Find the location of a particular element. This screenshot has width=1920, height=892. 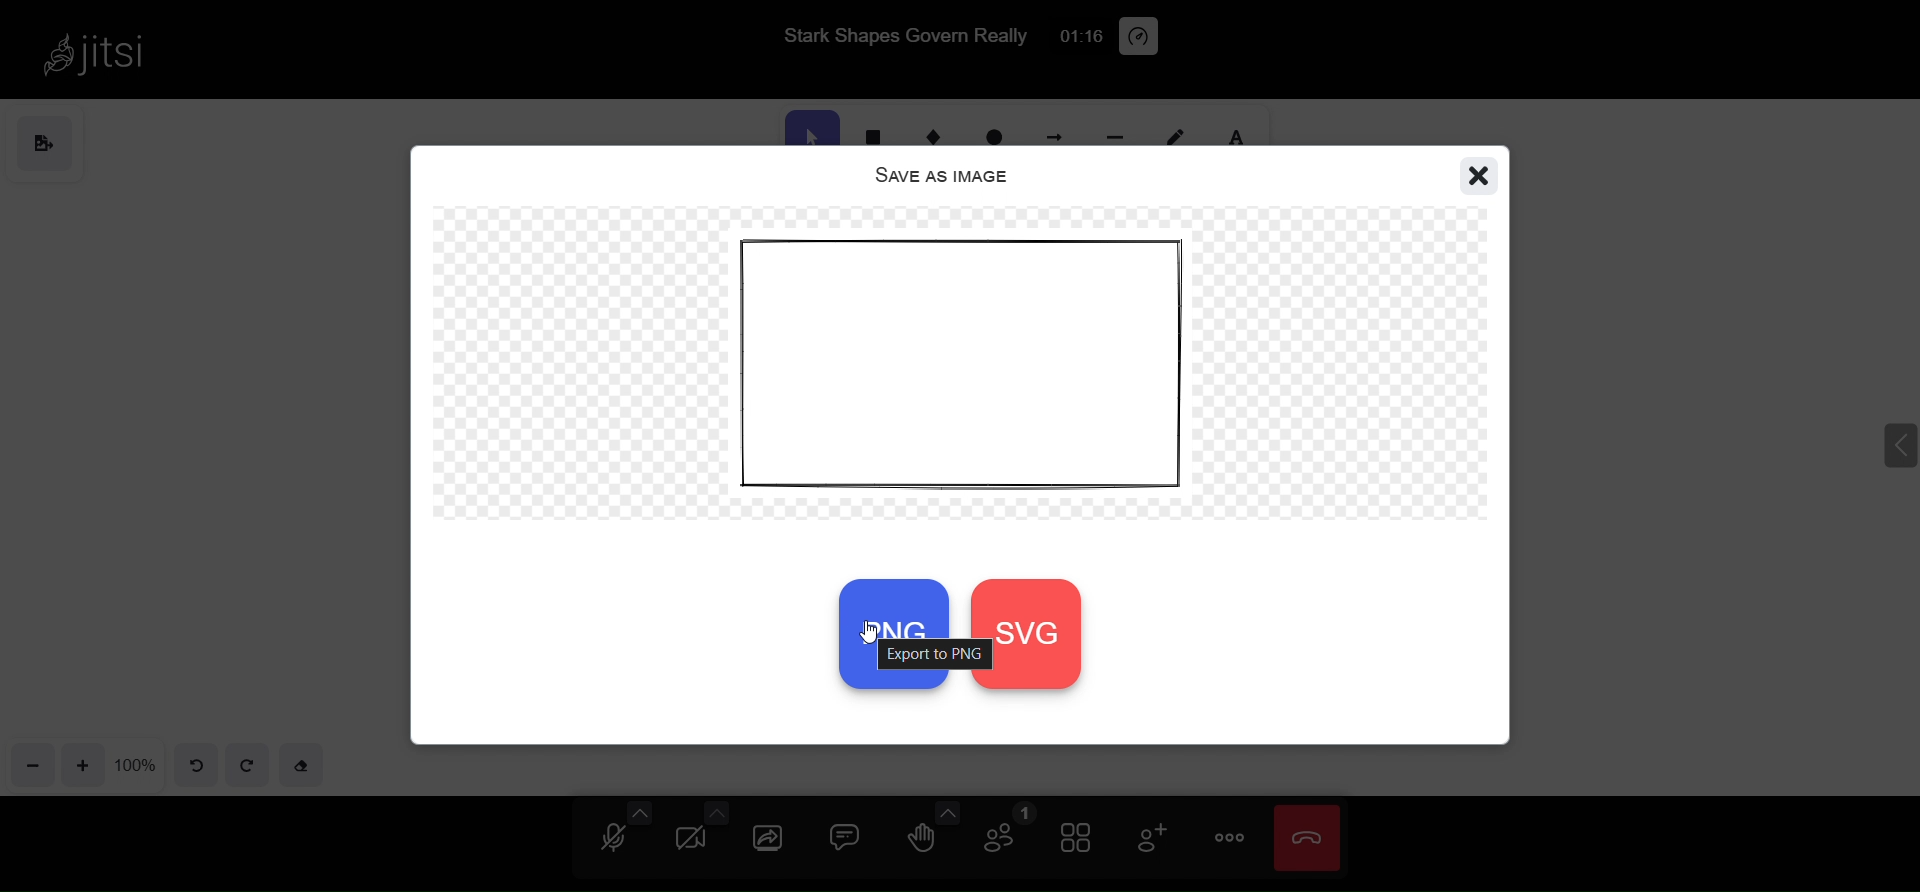

save as image is located at coordinates (936, 171).